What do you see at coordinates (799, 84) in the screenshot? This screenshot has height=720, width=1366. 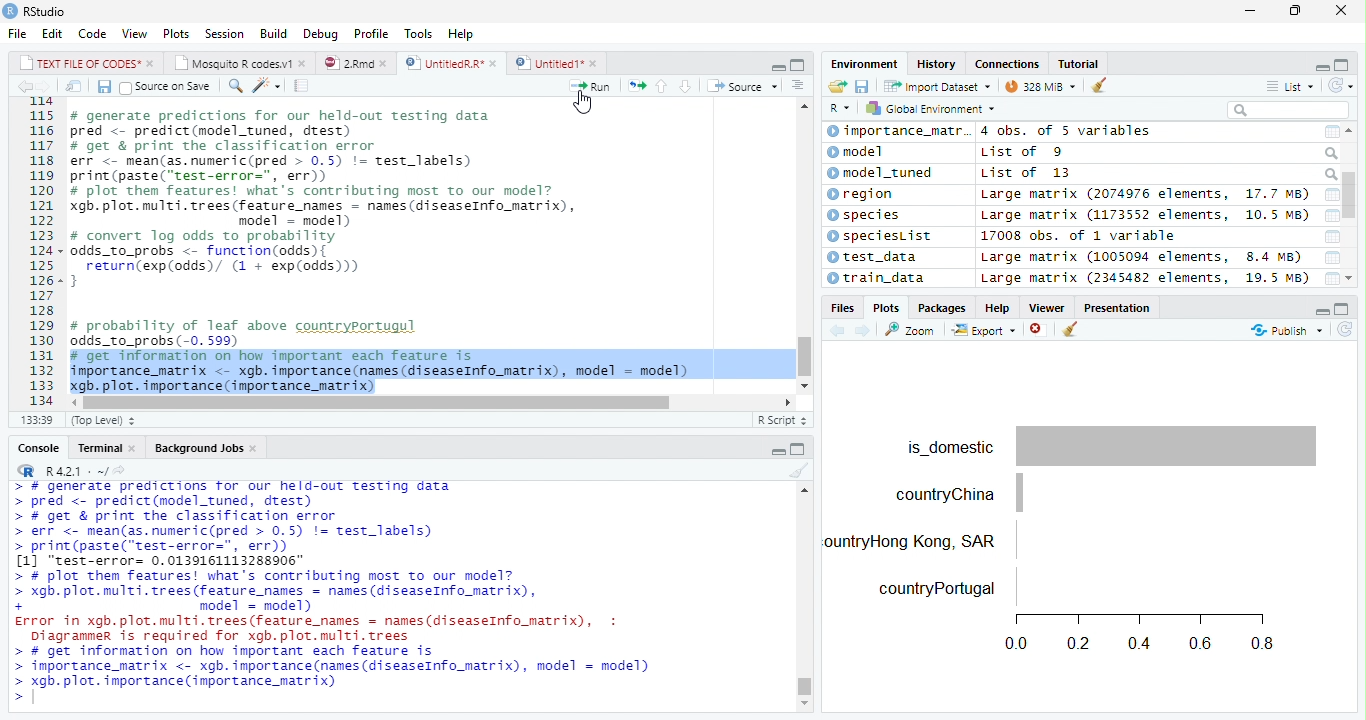 I see `Show Document Outline` at bounding box center [799, 84].